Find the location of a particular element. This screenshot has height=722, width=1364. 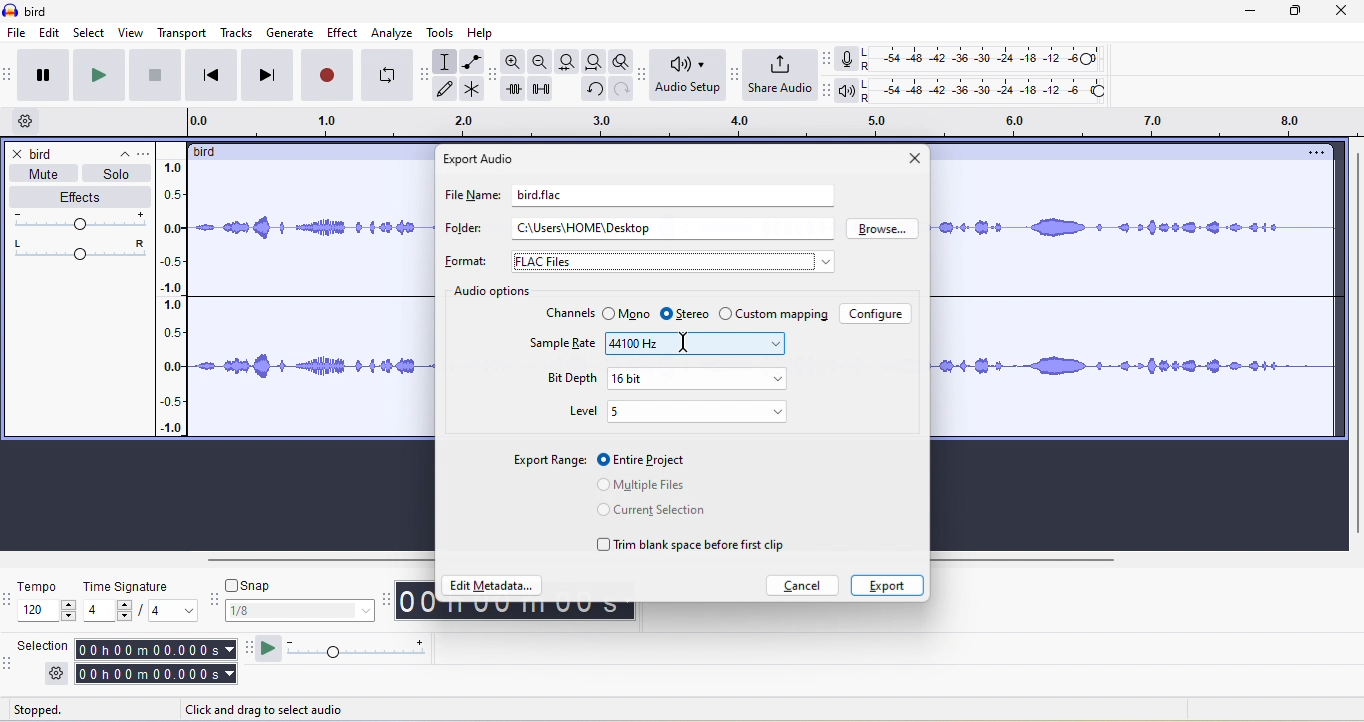

time signature is located at coordinates (142, 600).